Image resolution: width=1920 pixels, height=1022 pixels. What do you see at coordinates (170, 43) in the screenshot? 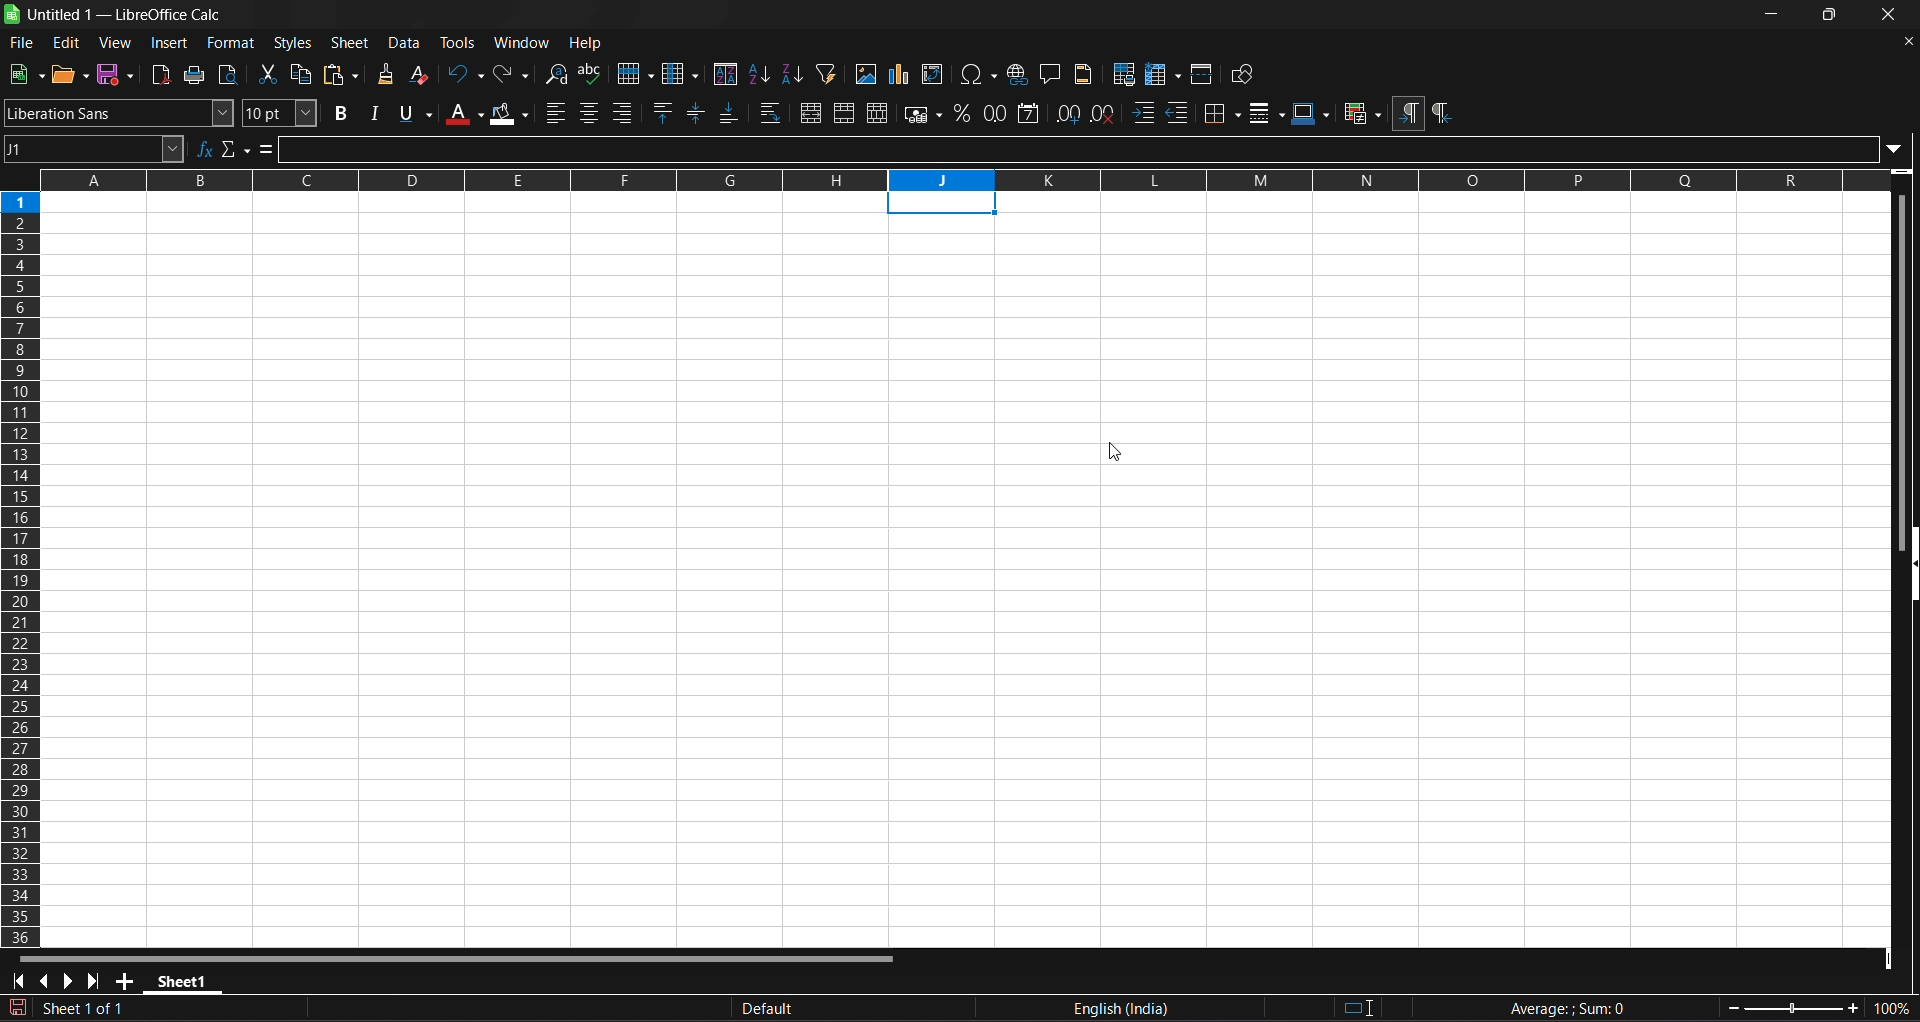
I see `insert` at bounding box center [170, 43].